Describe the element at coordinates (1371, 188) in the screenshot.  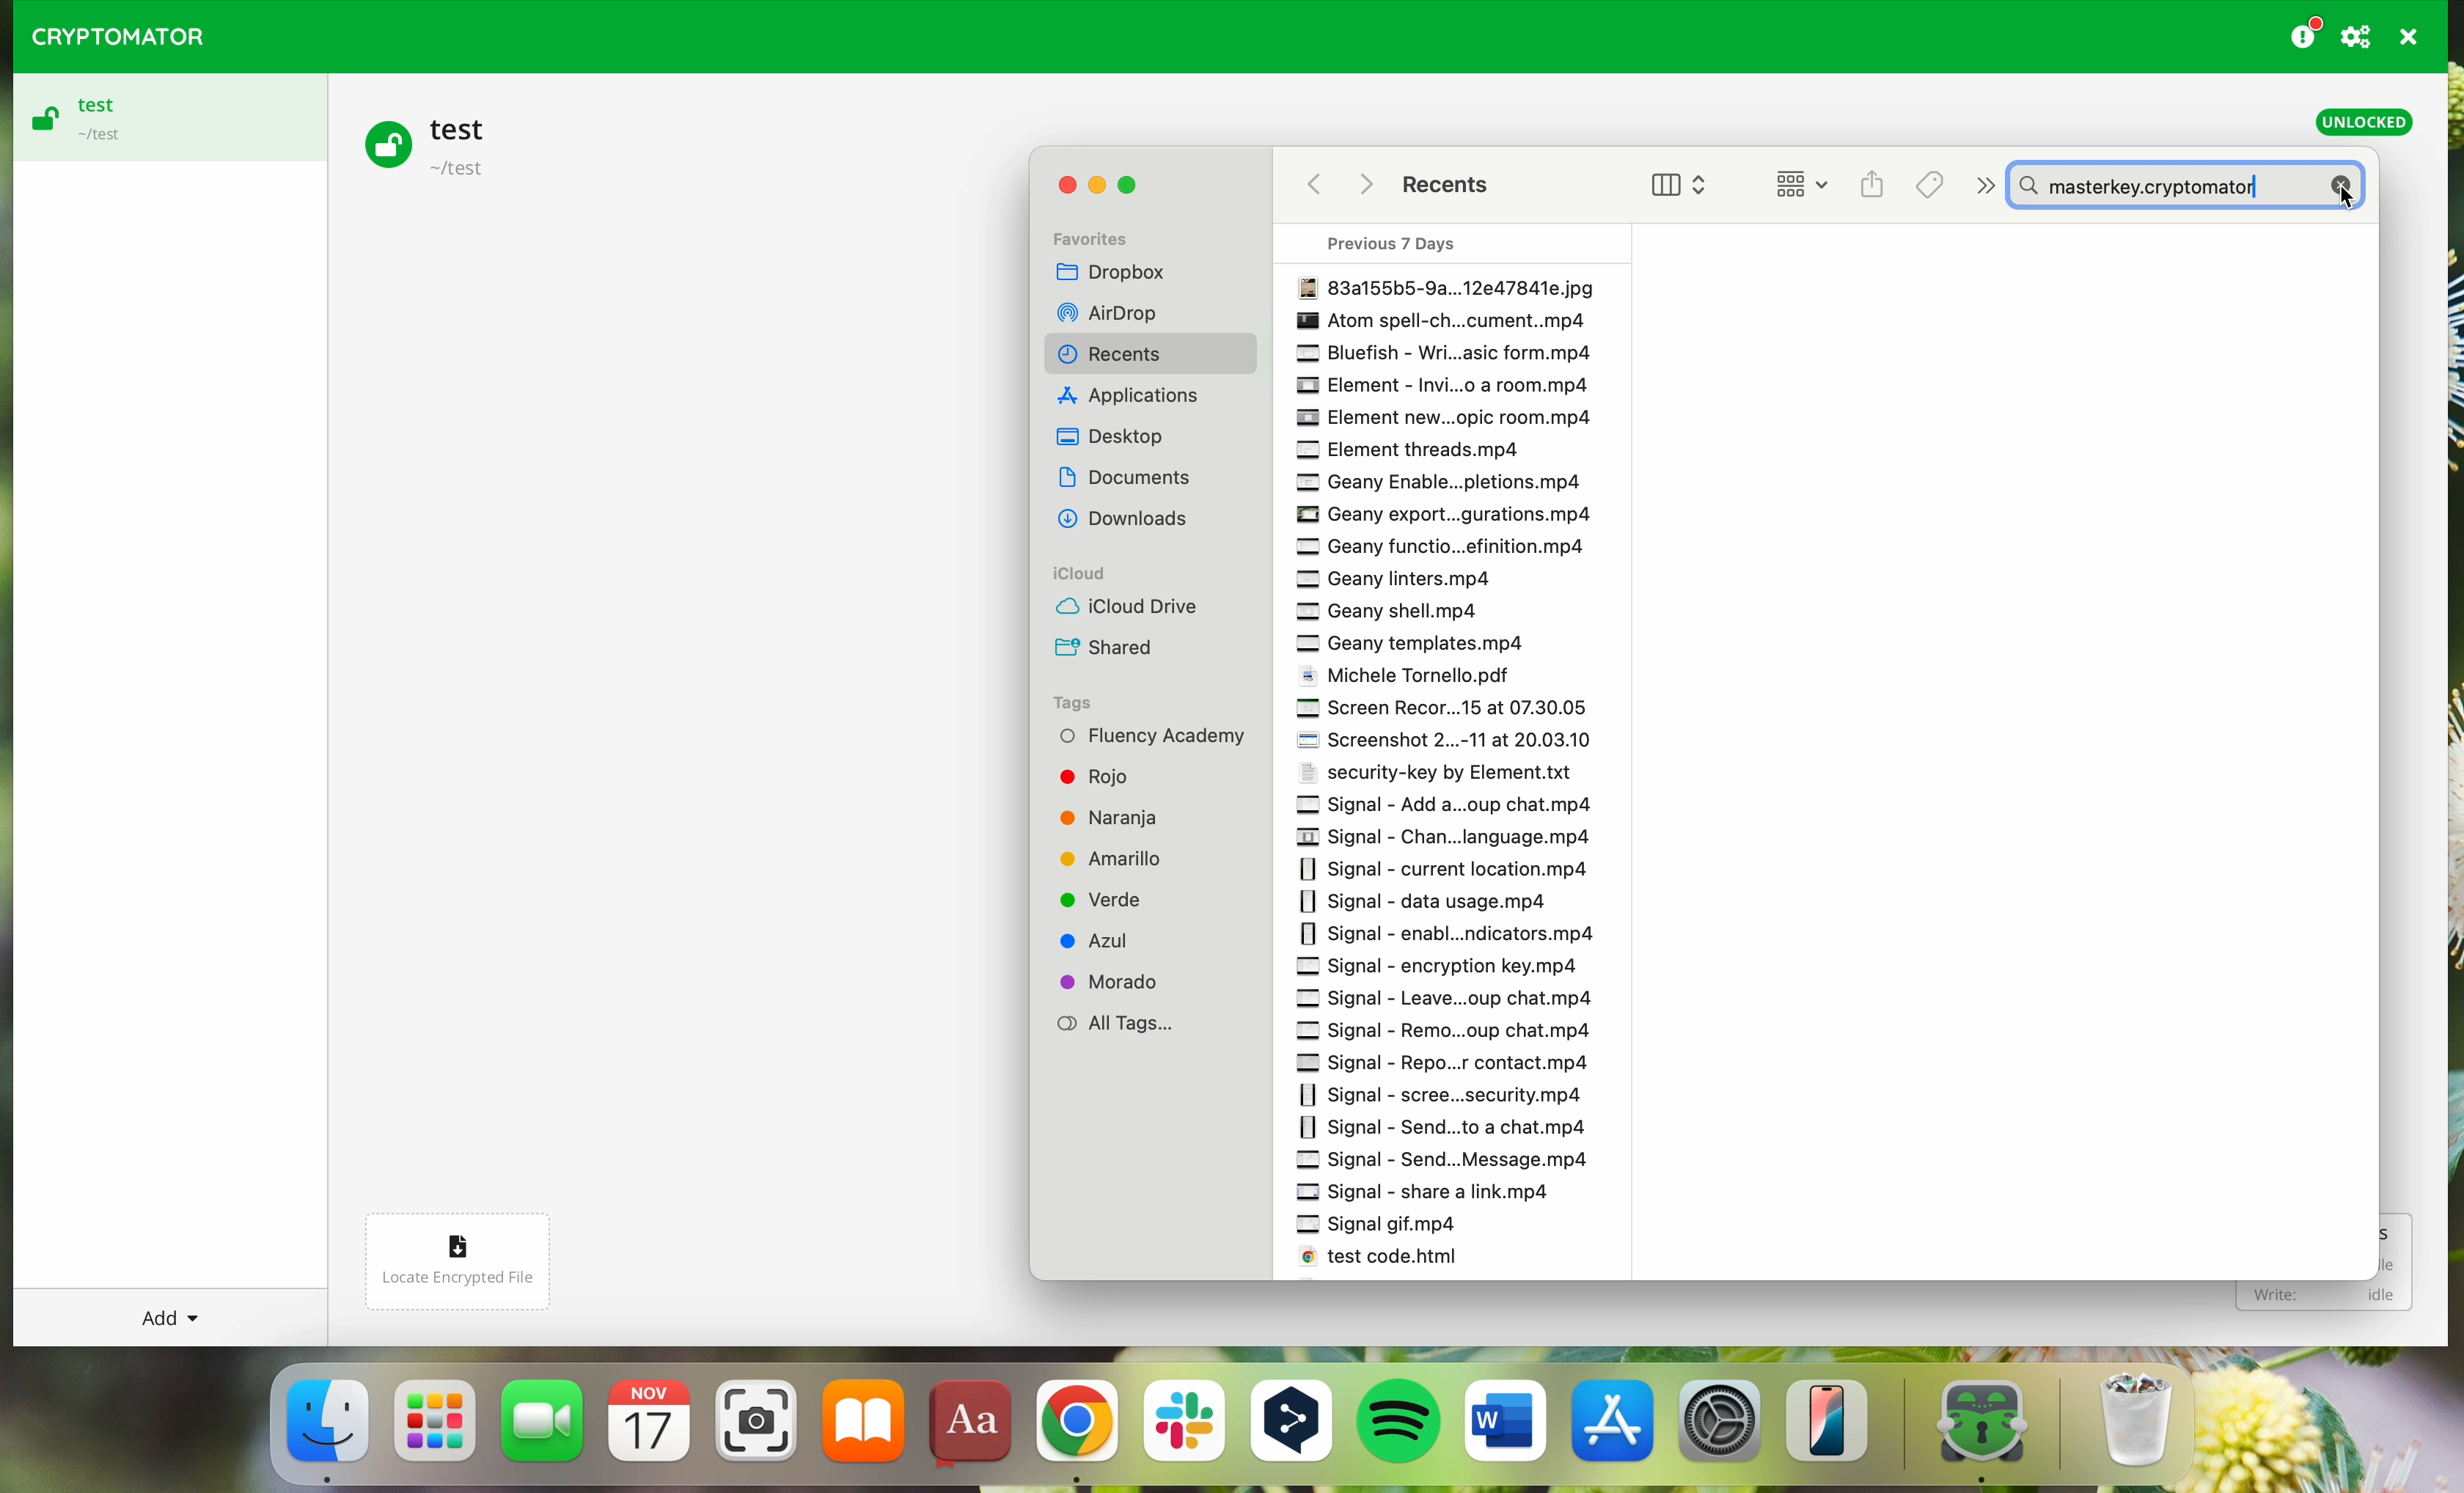
I see `` at that location.